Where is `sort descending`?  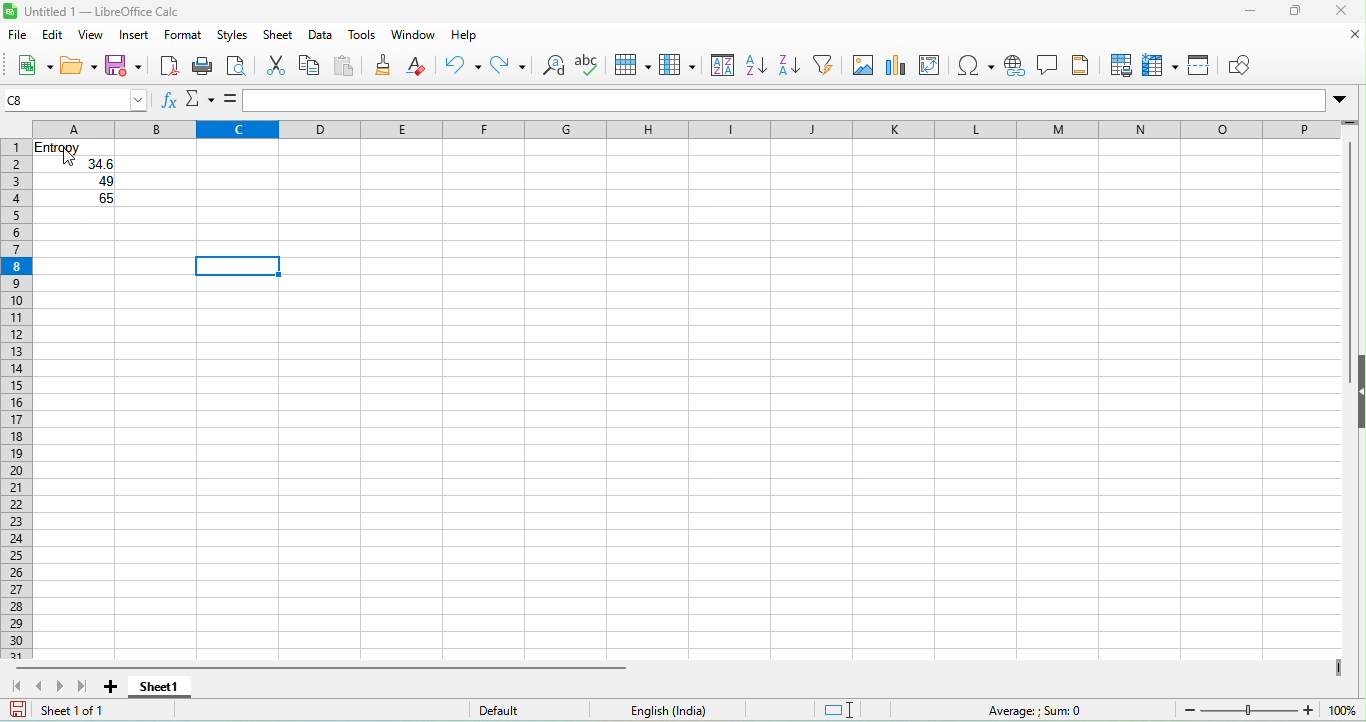 sort descending is located at coordinates (794, 68).